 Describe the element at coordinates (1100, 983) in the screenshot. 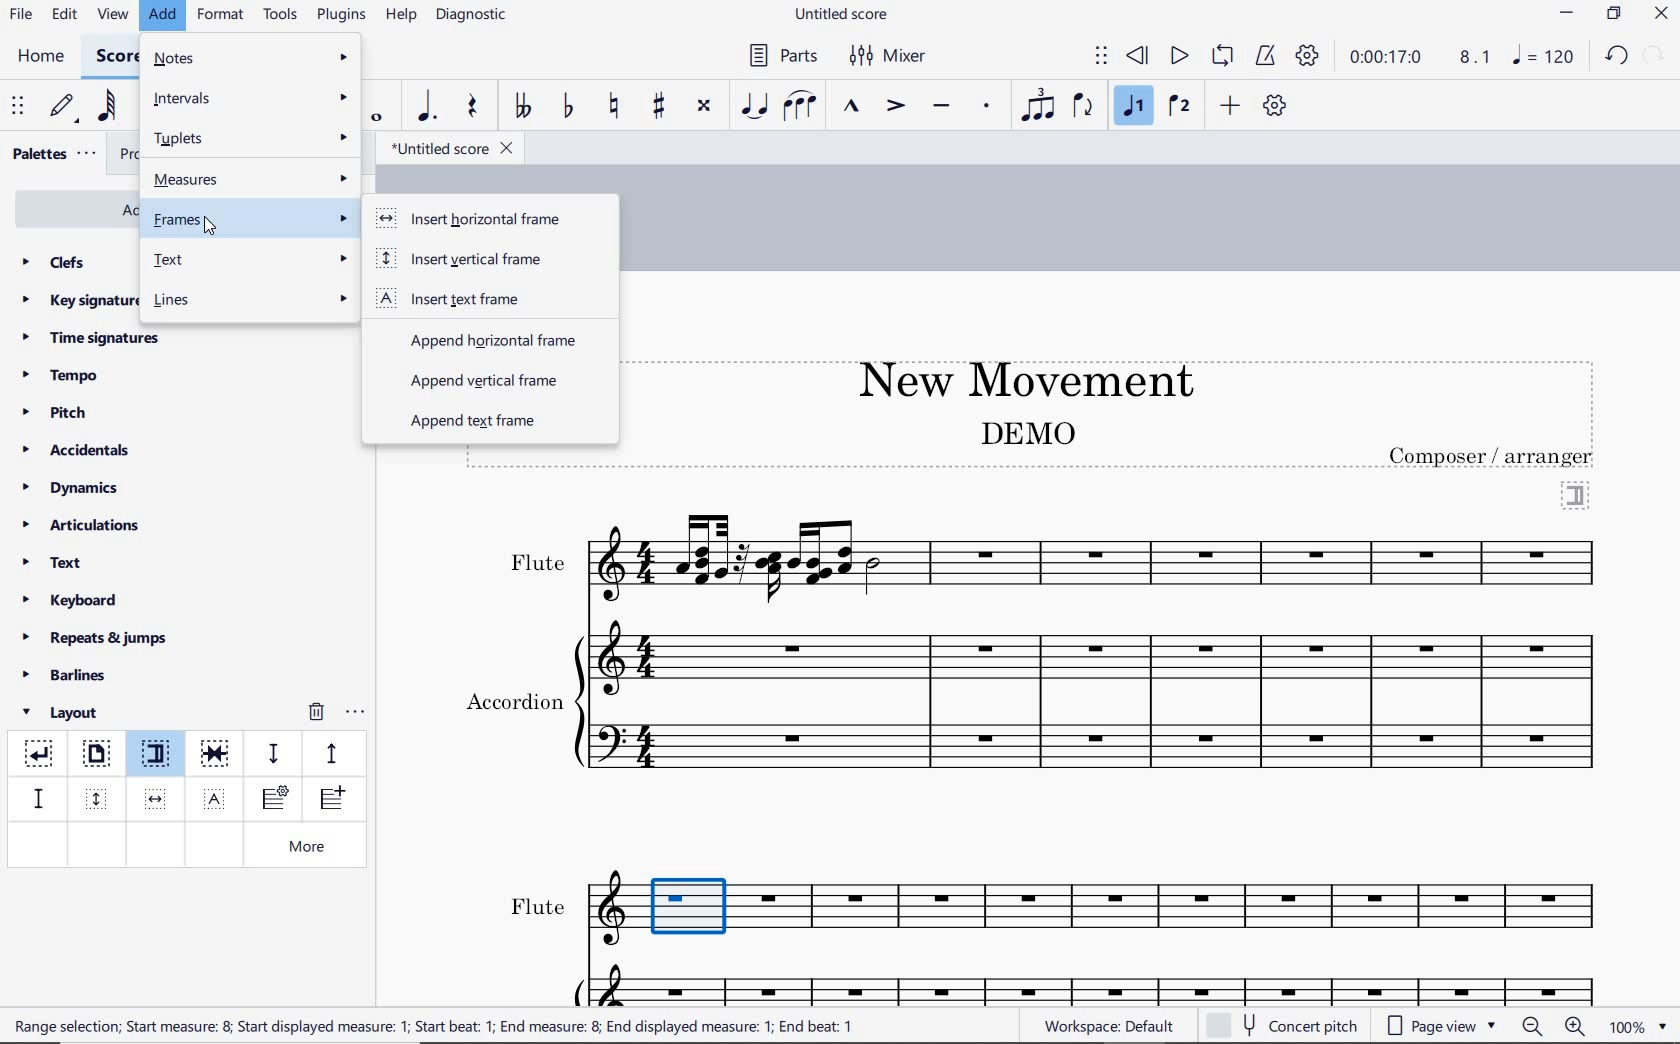

I see `Acc.` at that location.